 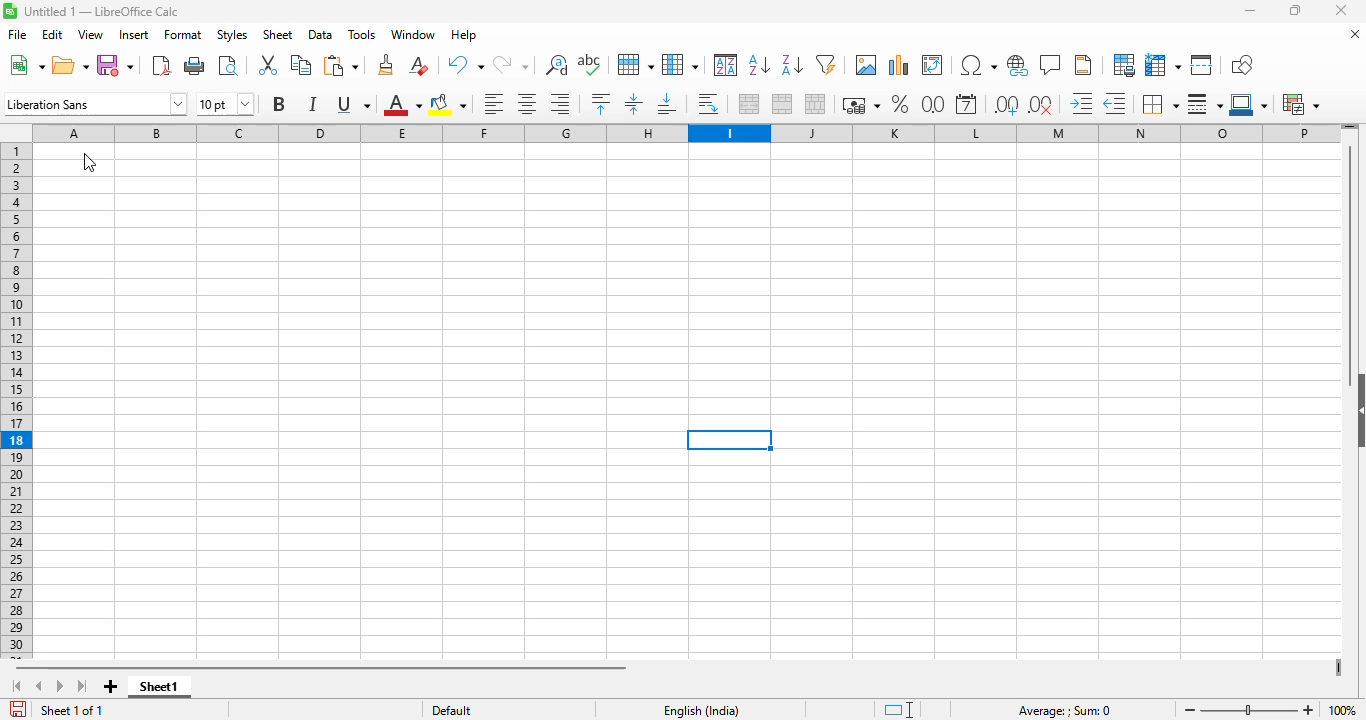 I want to click on border style, so click(x=1205, y=105).